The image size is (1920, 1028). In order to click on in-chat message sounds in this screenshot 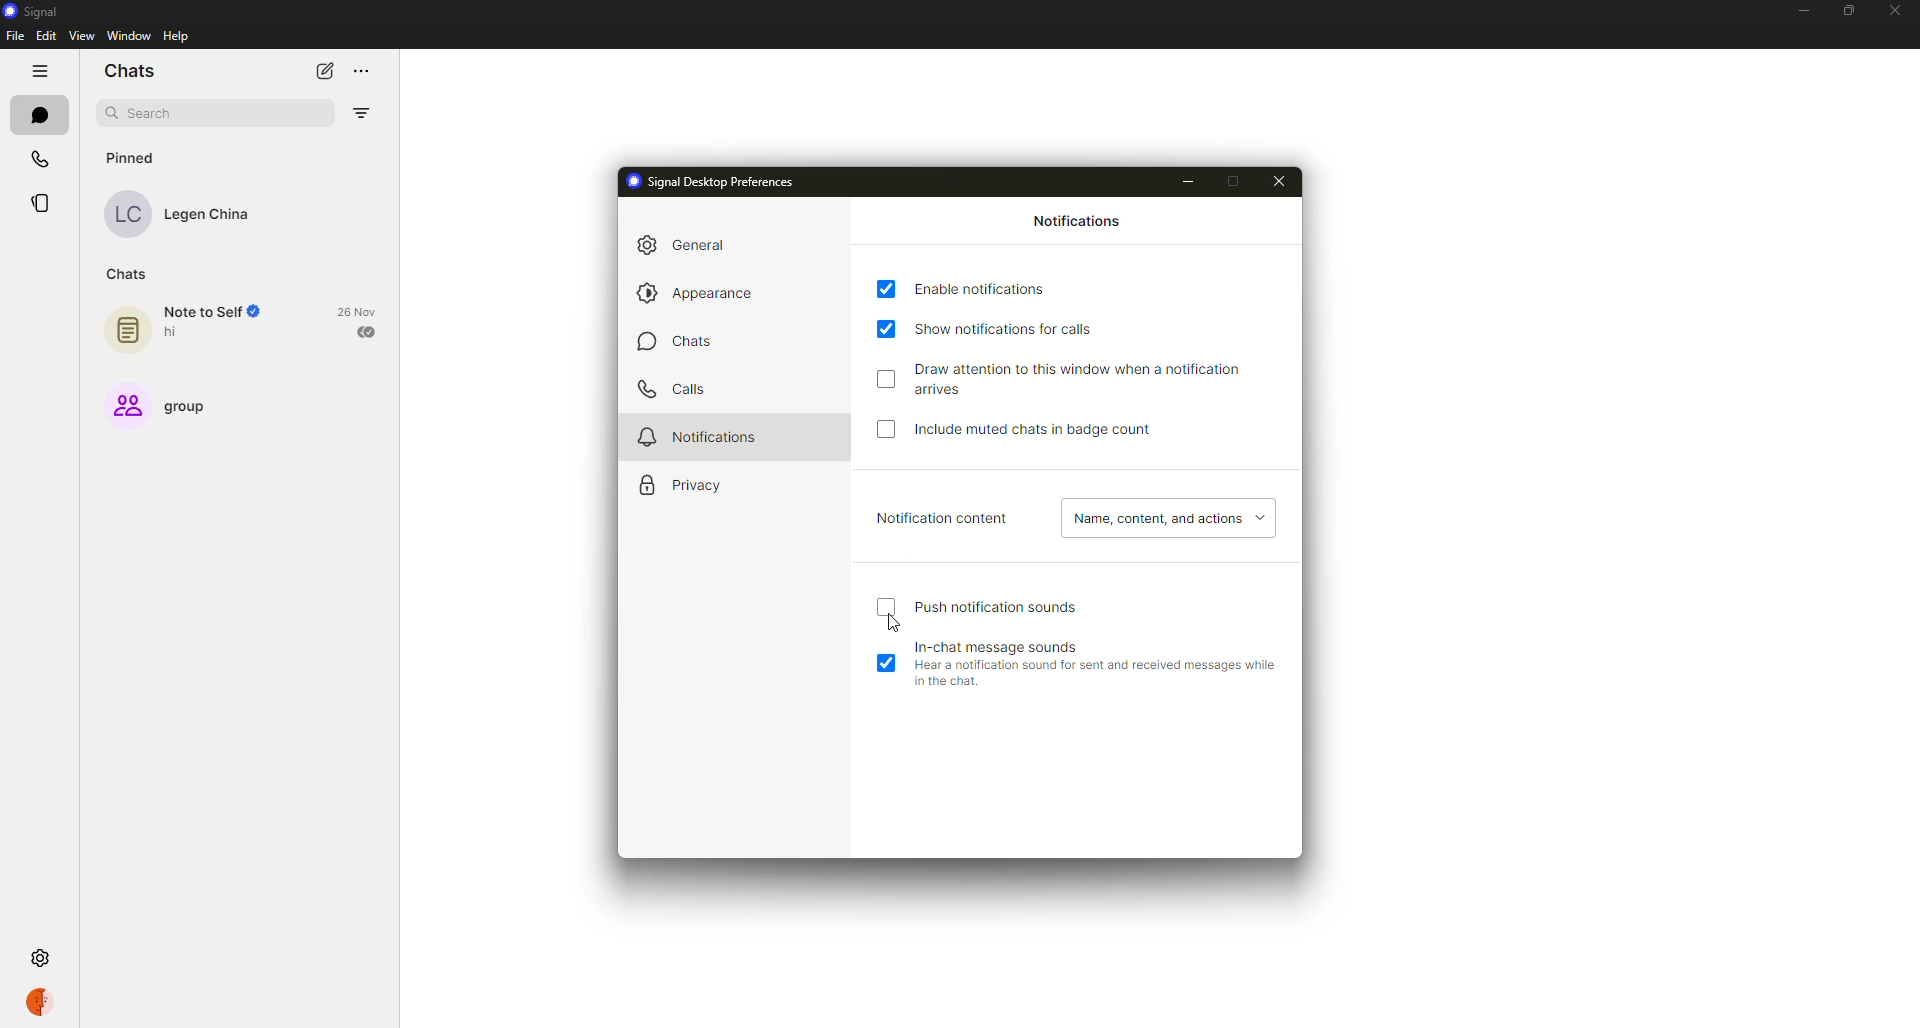, I will do `click(1096, 659)`.